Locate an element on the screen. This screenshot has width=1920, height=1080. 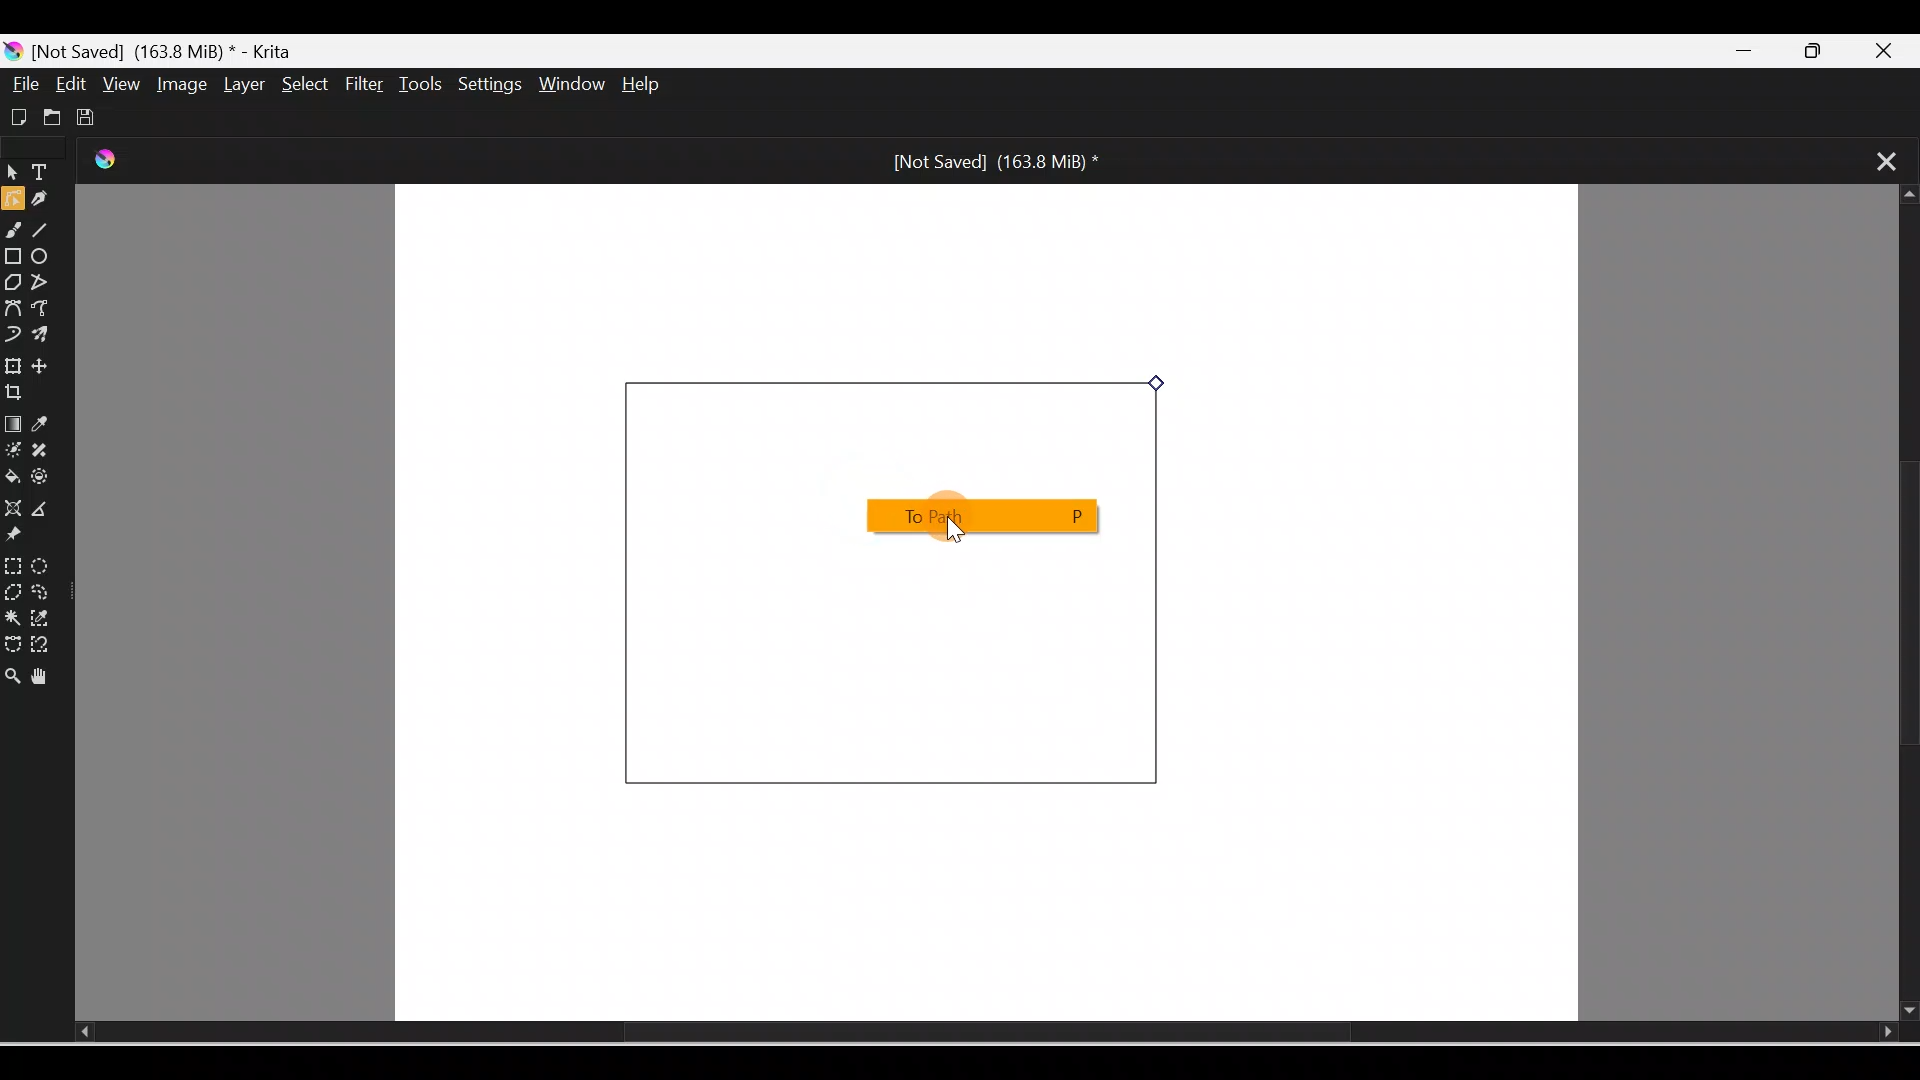
Freehand path tool is located at coordinates (46, 310).